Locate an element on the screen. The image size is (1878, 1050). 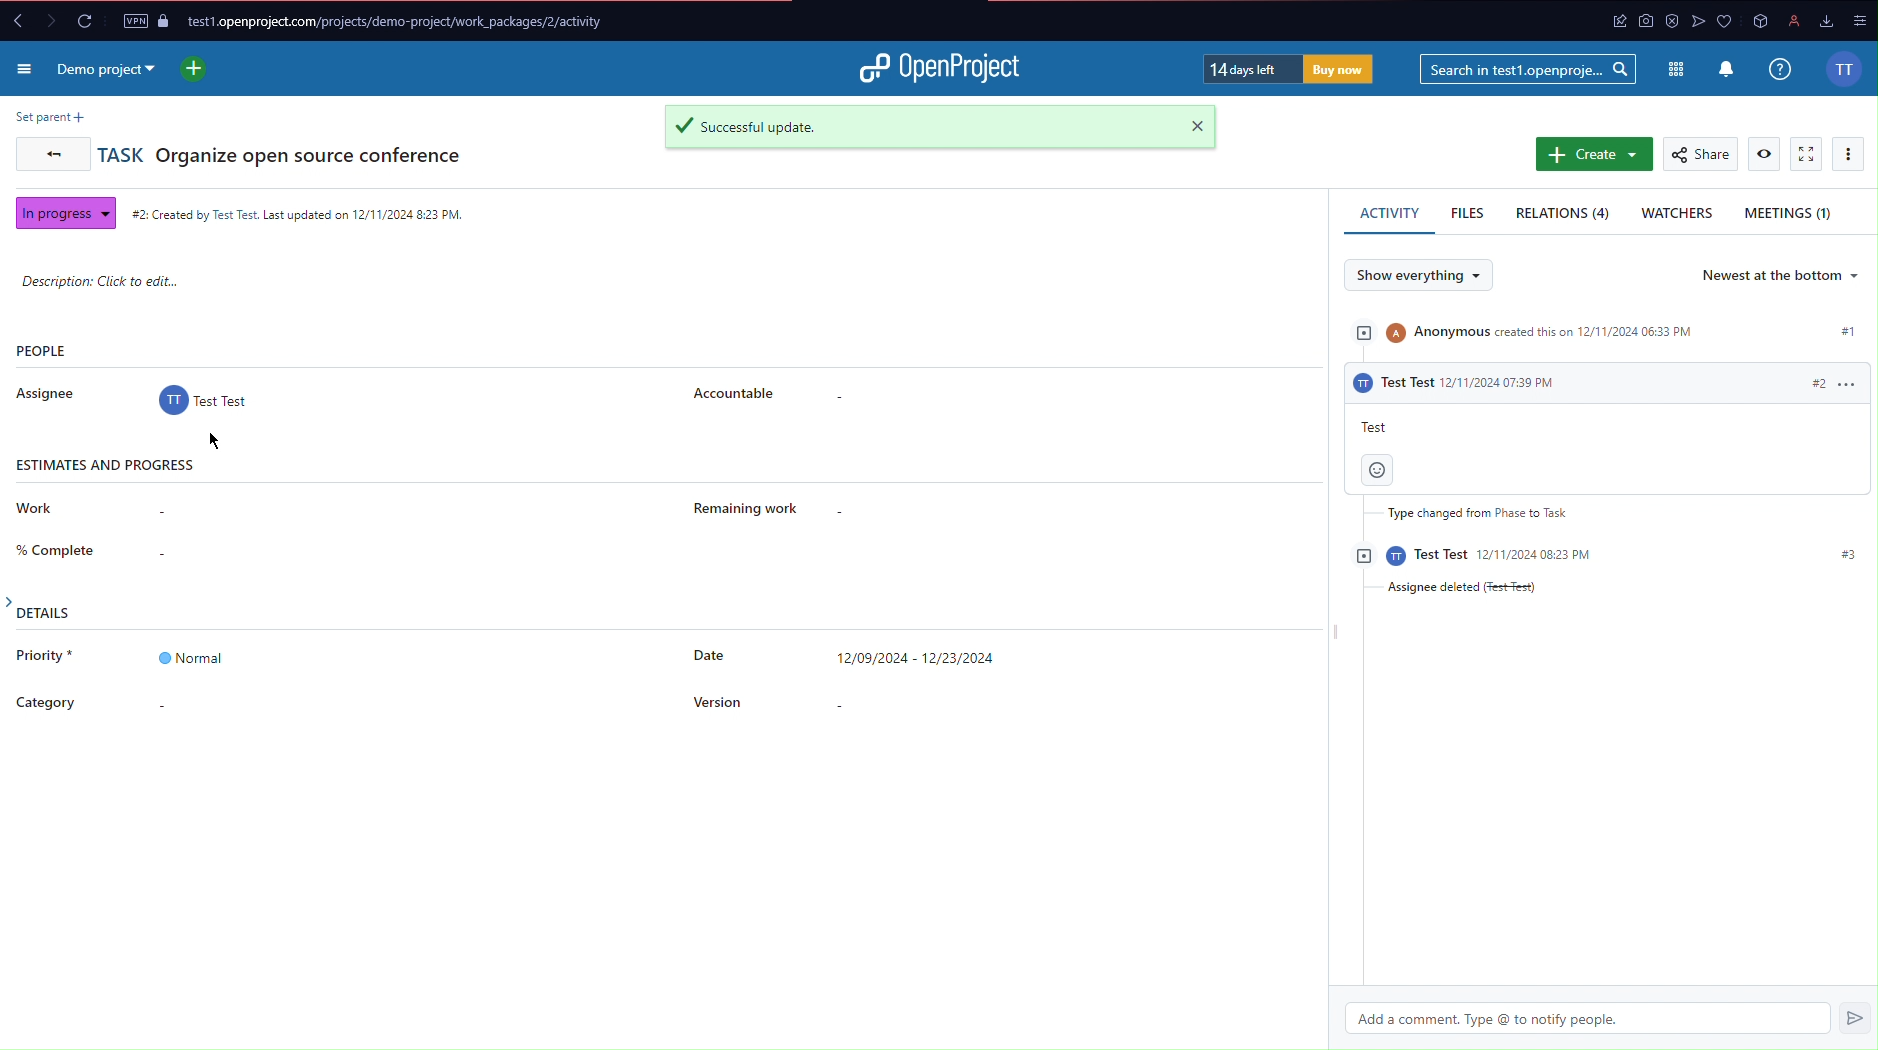
Relations is located at coordinates (1563, 215).